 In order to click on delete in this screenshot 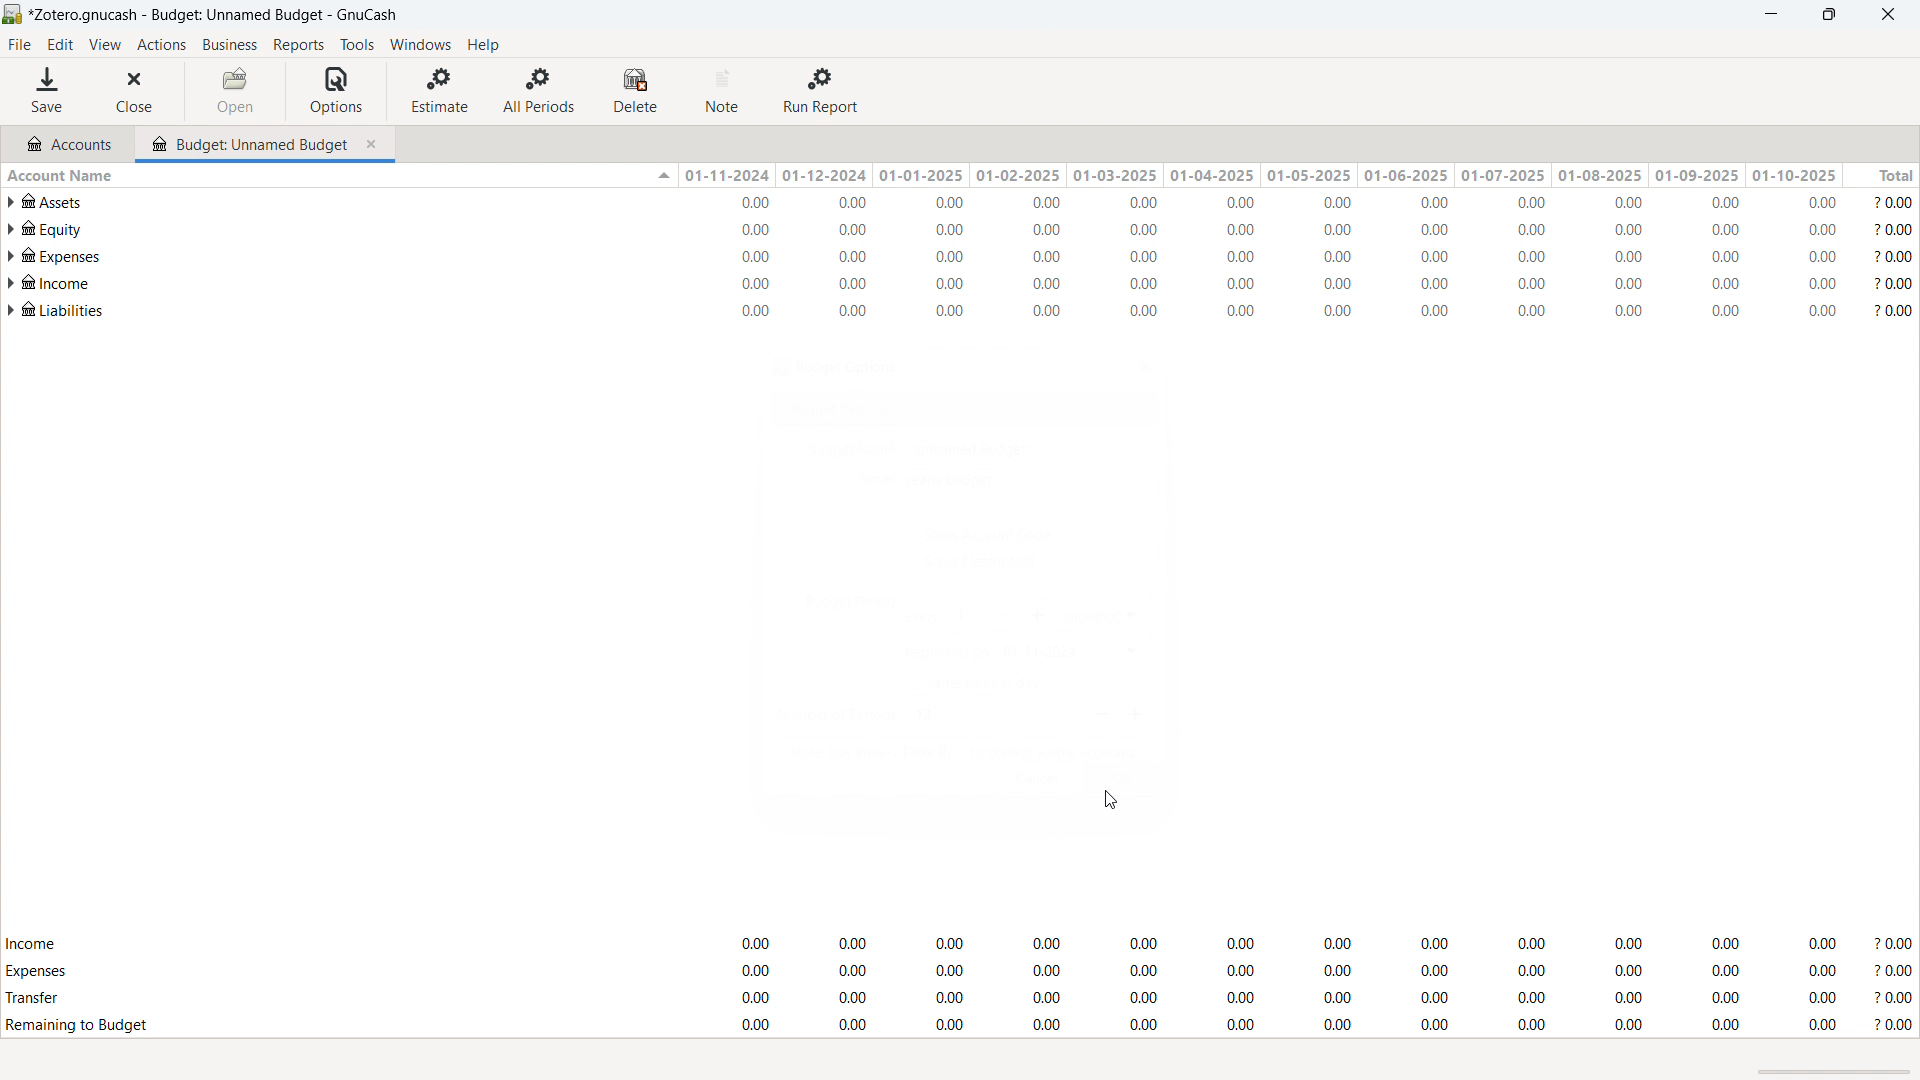, I will do `click(639, 91)`.